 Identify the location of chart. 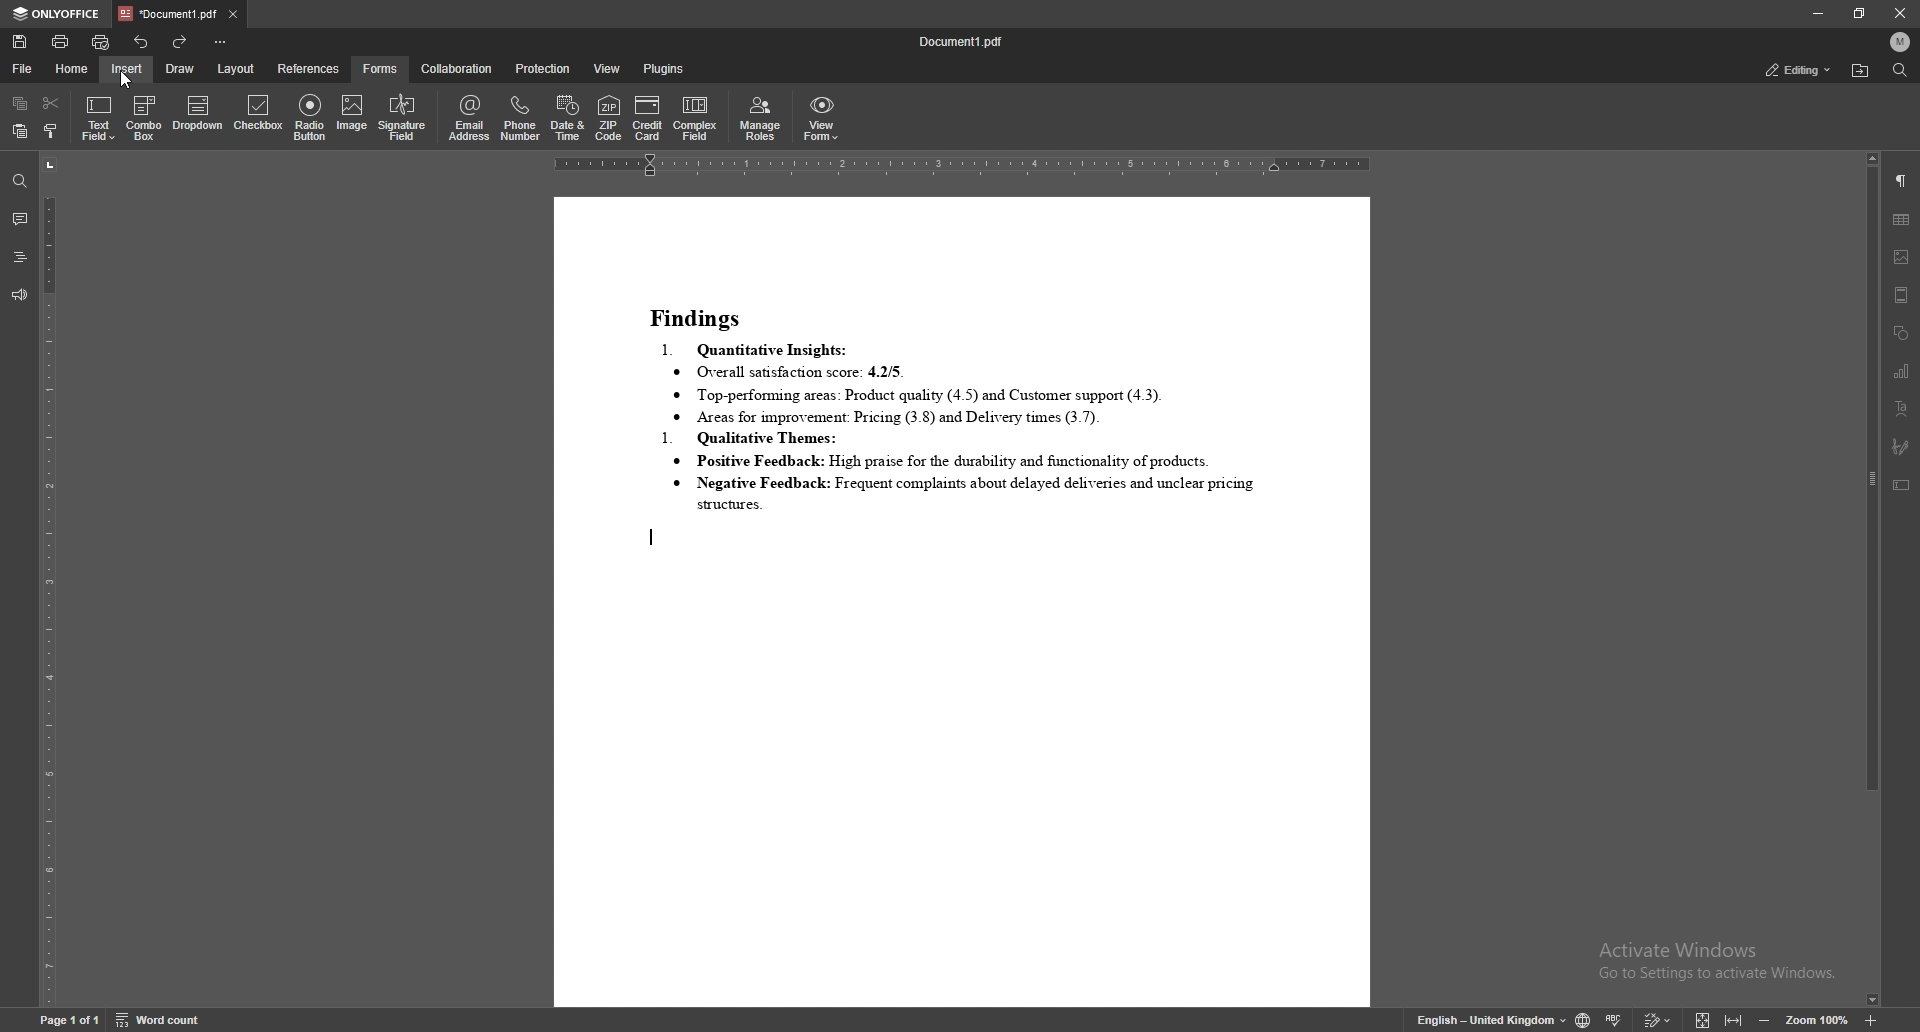
(1902, 370).